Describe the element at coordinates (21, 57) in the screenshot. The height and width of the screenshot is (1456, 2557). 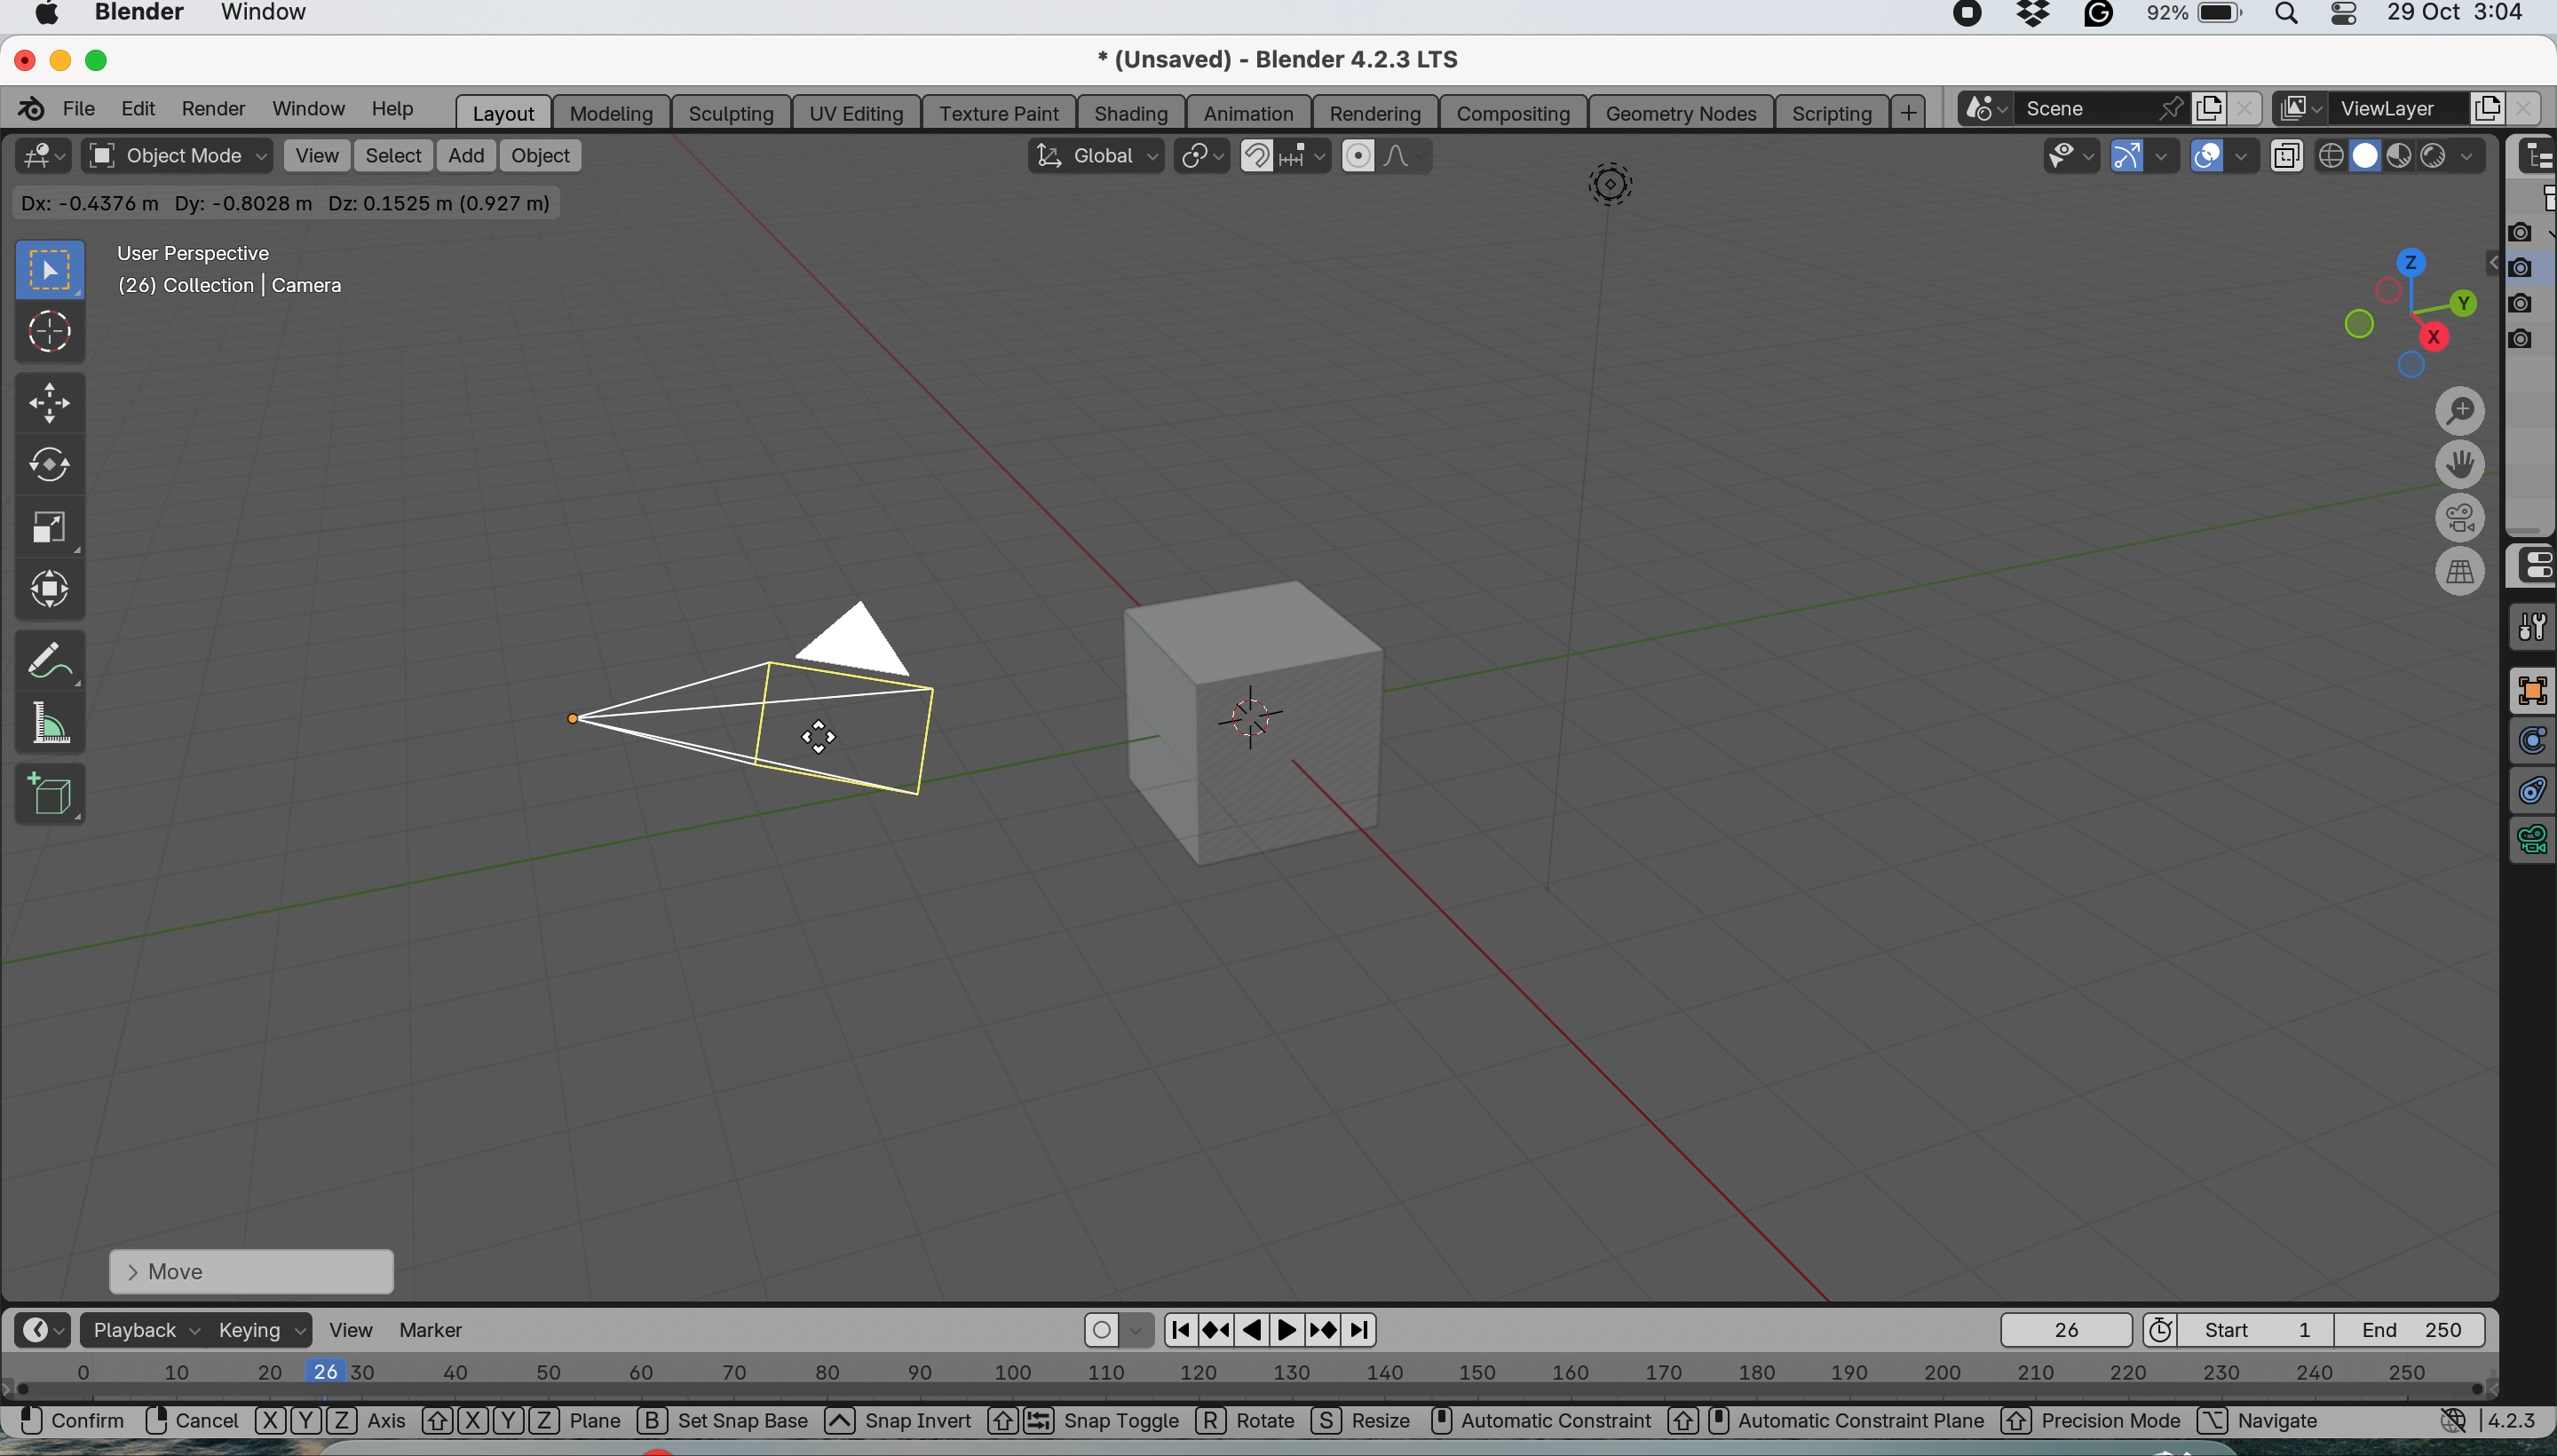
I see `close` at that location.